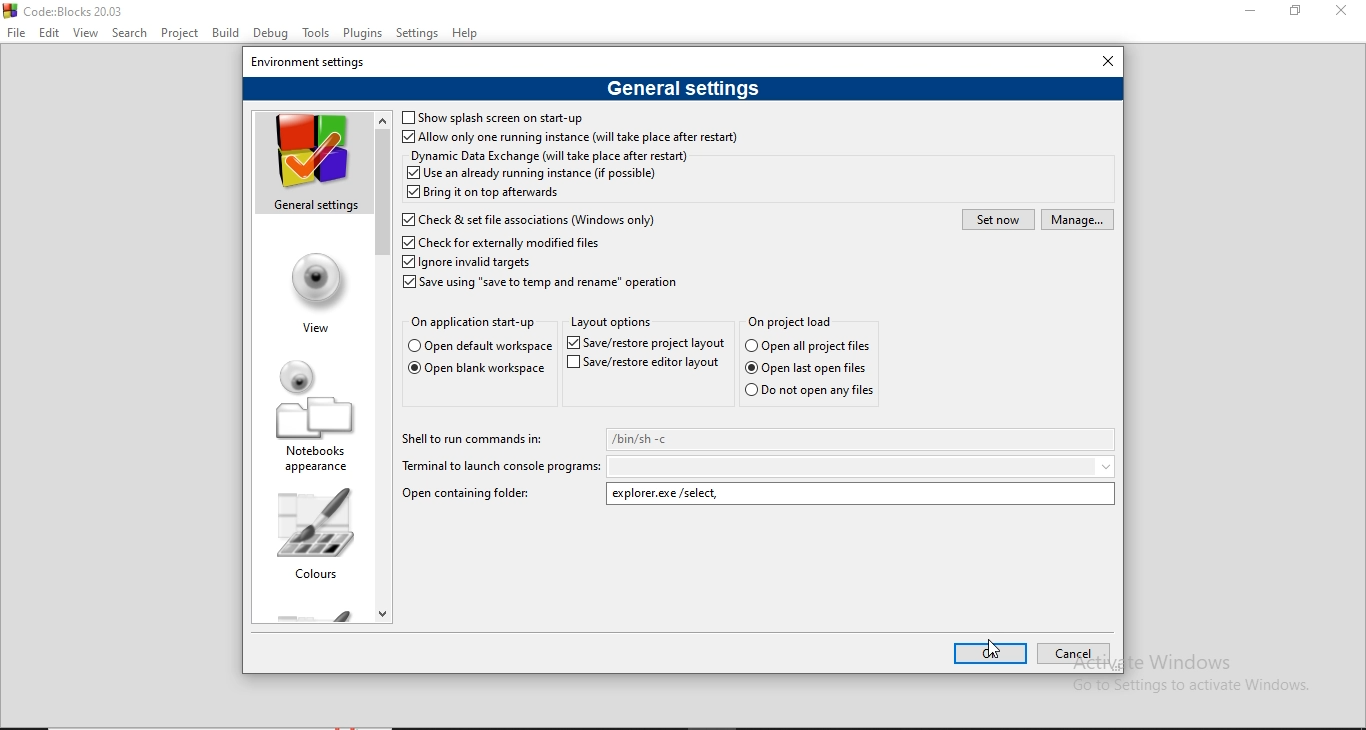 The width and height of the screenshot is (1366, 730). I want to click on view, so click(313, 291).